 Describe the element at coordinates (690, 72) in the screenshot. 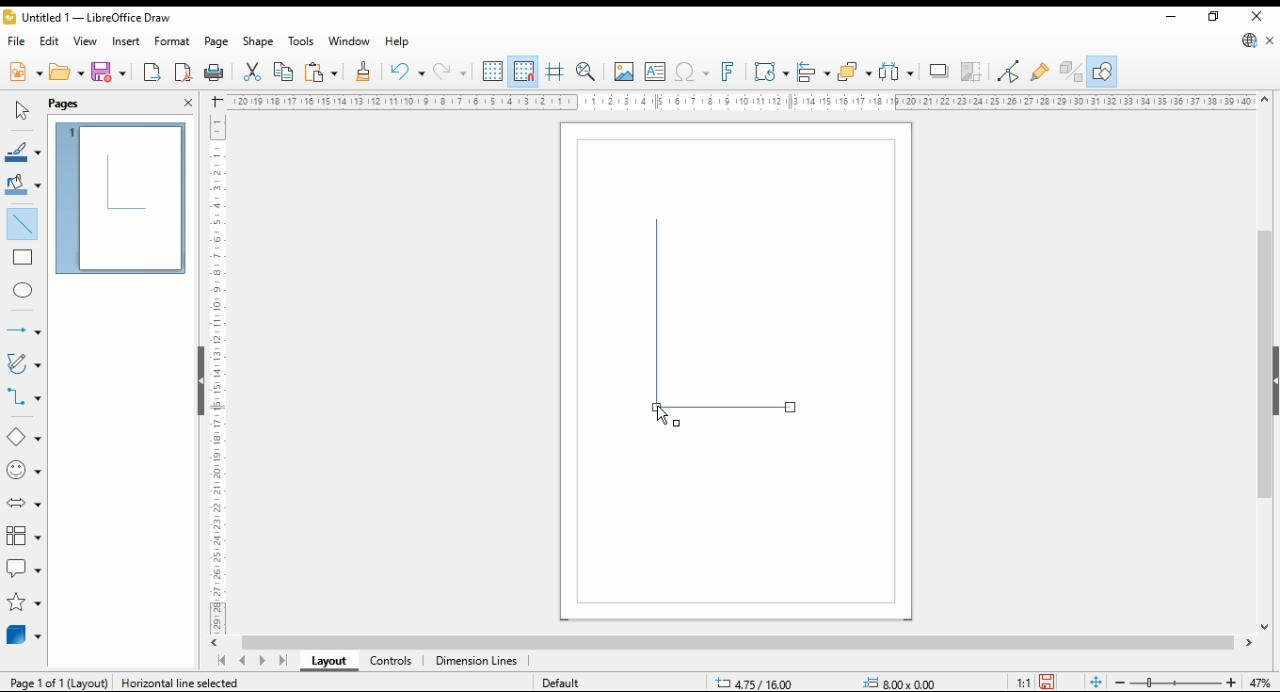

I see `insert special character` at that location.